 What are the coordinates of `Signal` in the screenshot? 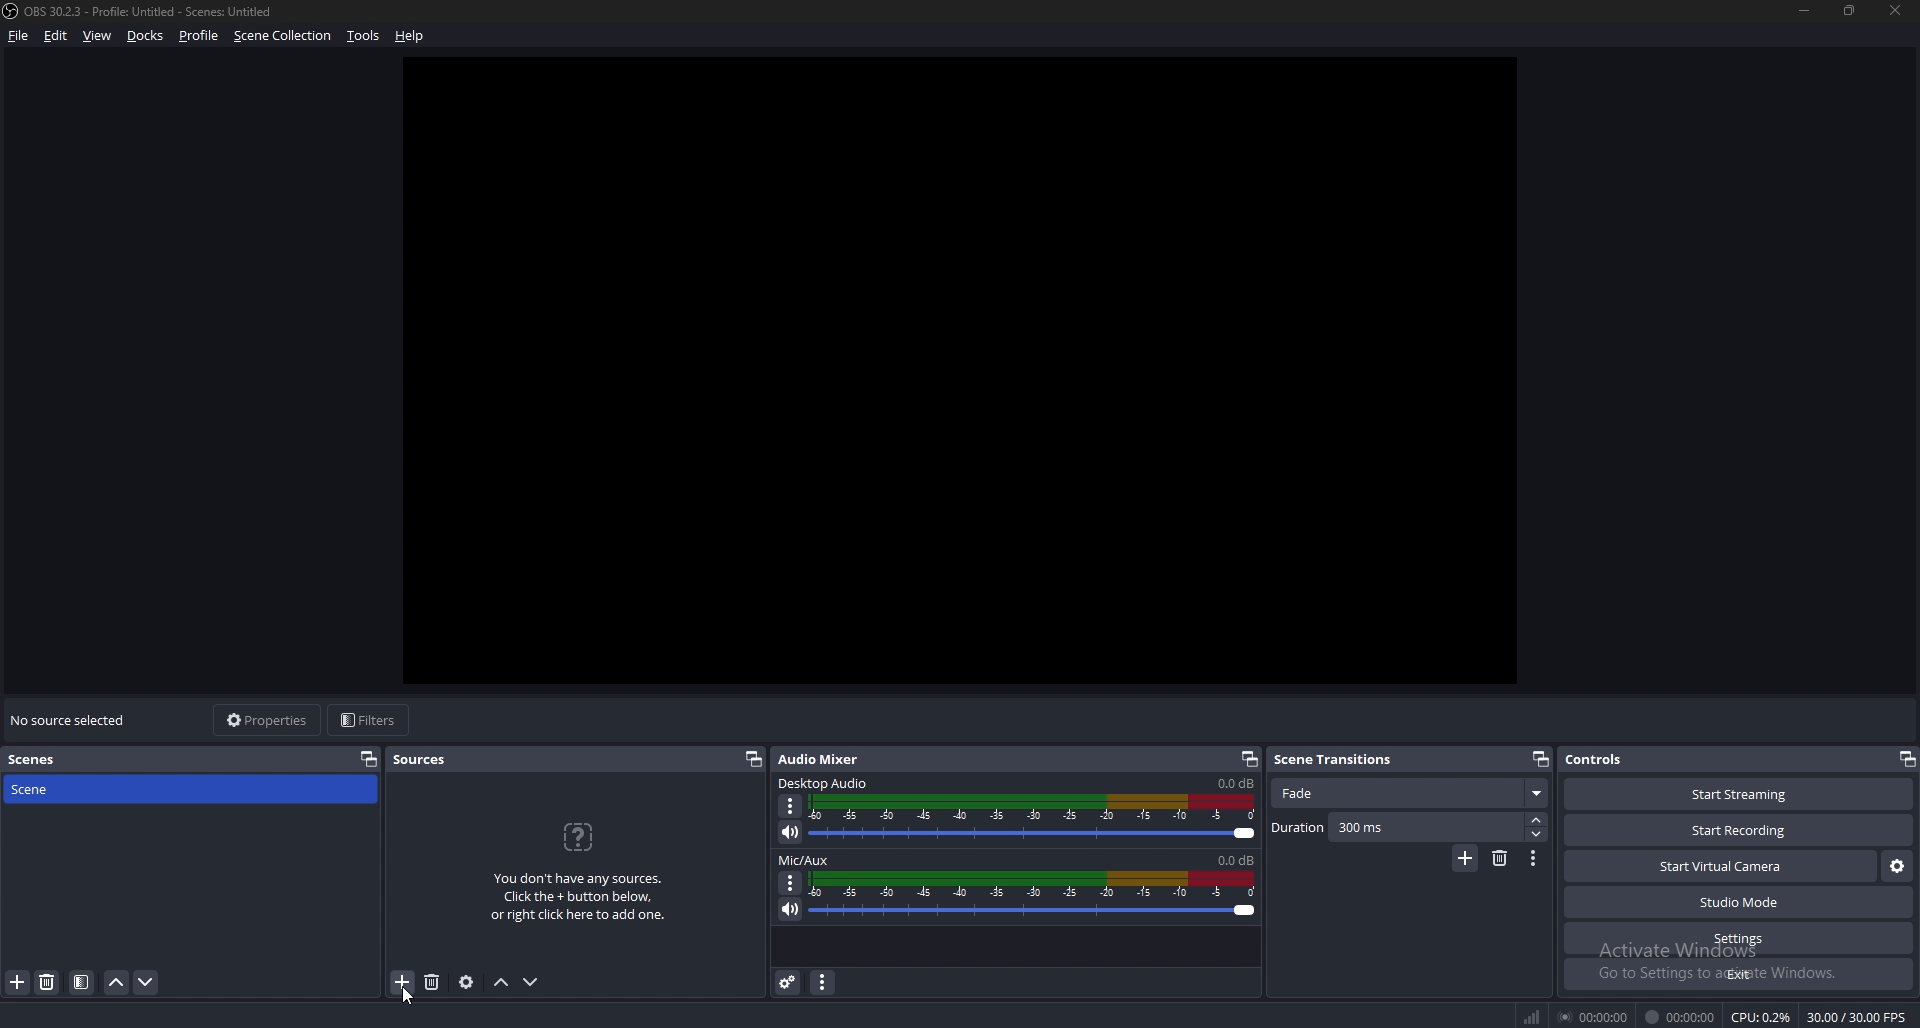 It's located at (1532, 1017).